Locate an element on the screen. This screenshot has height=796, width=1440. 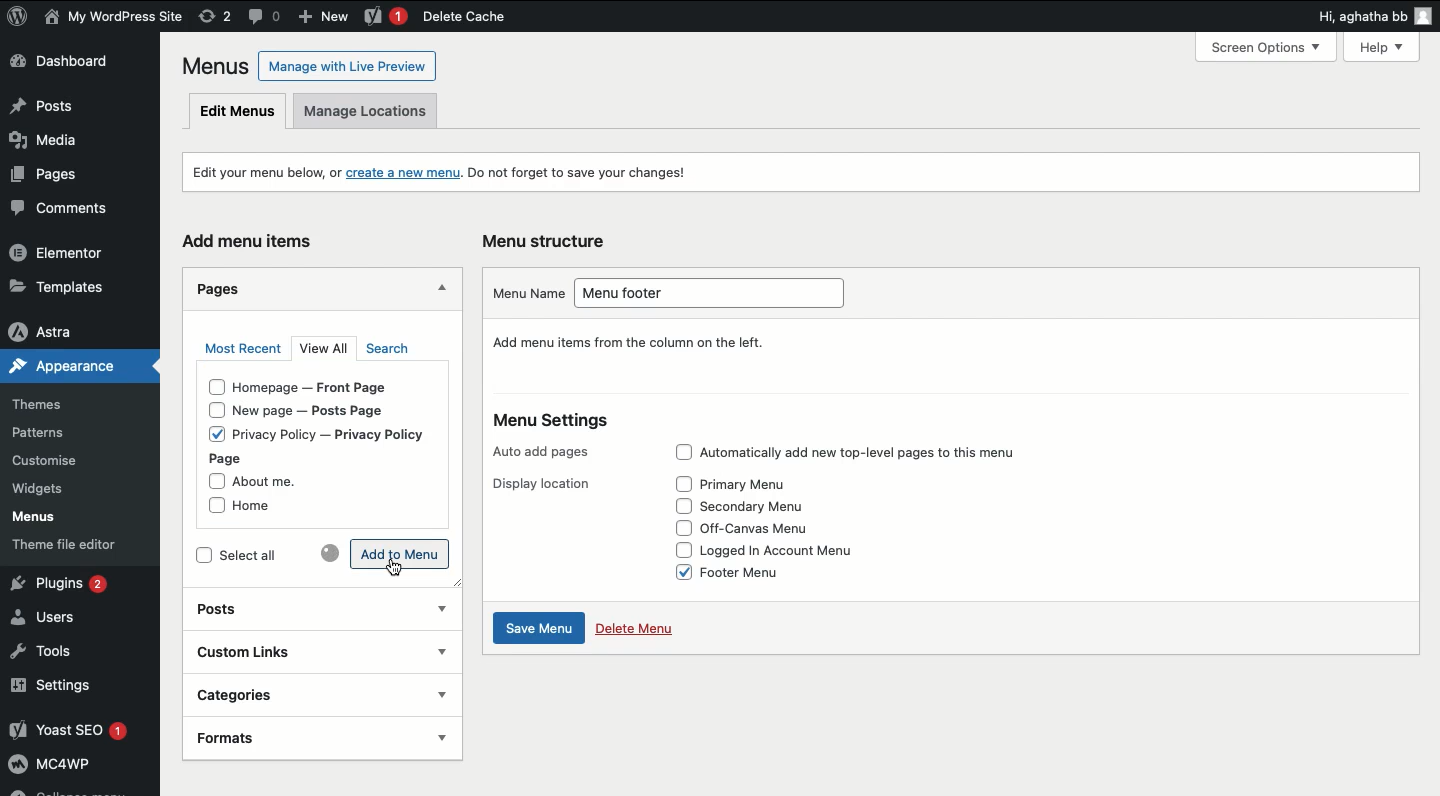
show is located at coordinates (441, 737).